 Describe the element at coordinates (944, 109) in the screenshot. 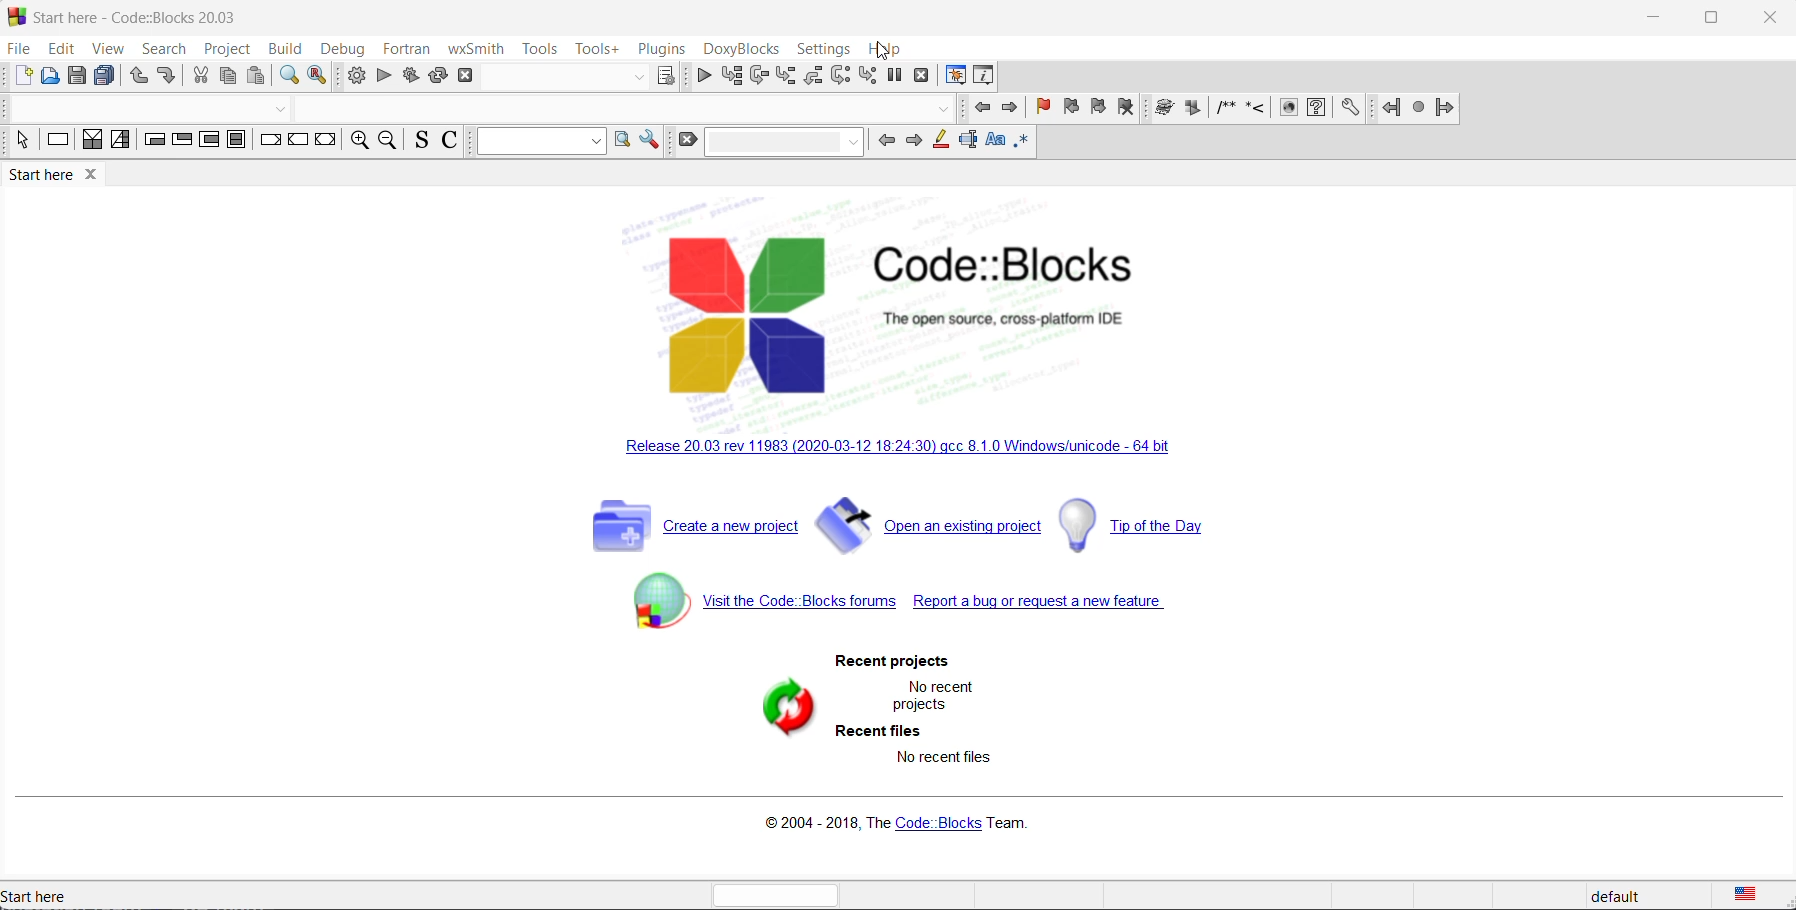

I see `button` at that location.